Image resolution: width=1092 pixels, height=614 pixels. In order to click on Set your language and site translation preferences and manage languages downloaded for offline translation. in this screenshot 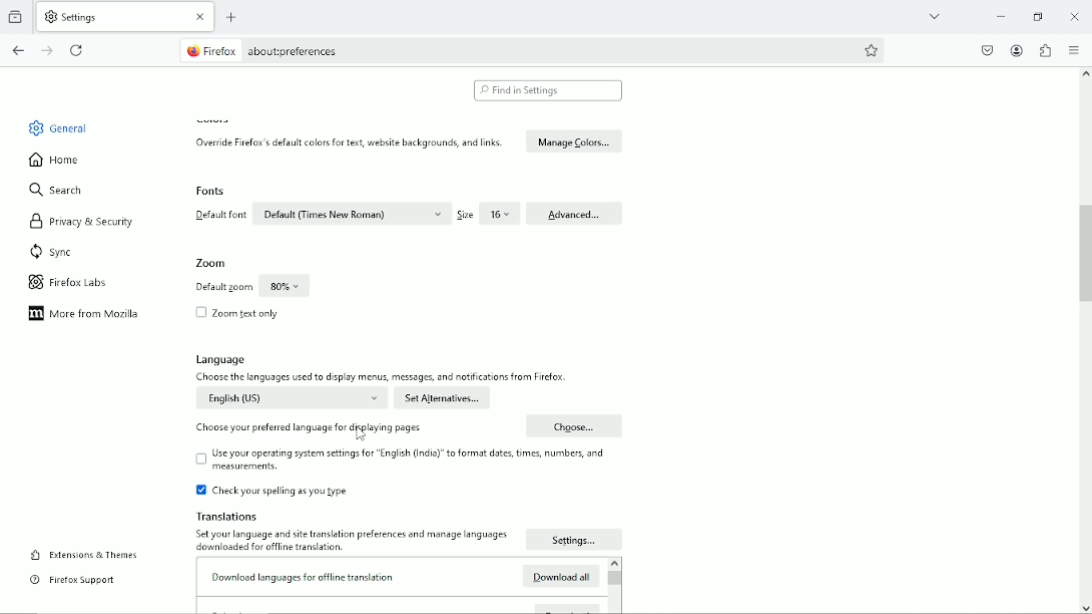, I will do `click(350, 542)`.